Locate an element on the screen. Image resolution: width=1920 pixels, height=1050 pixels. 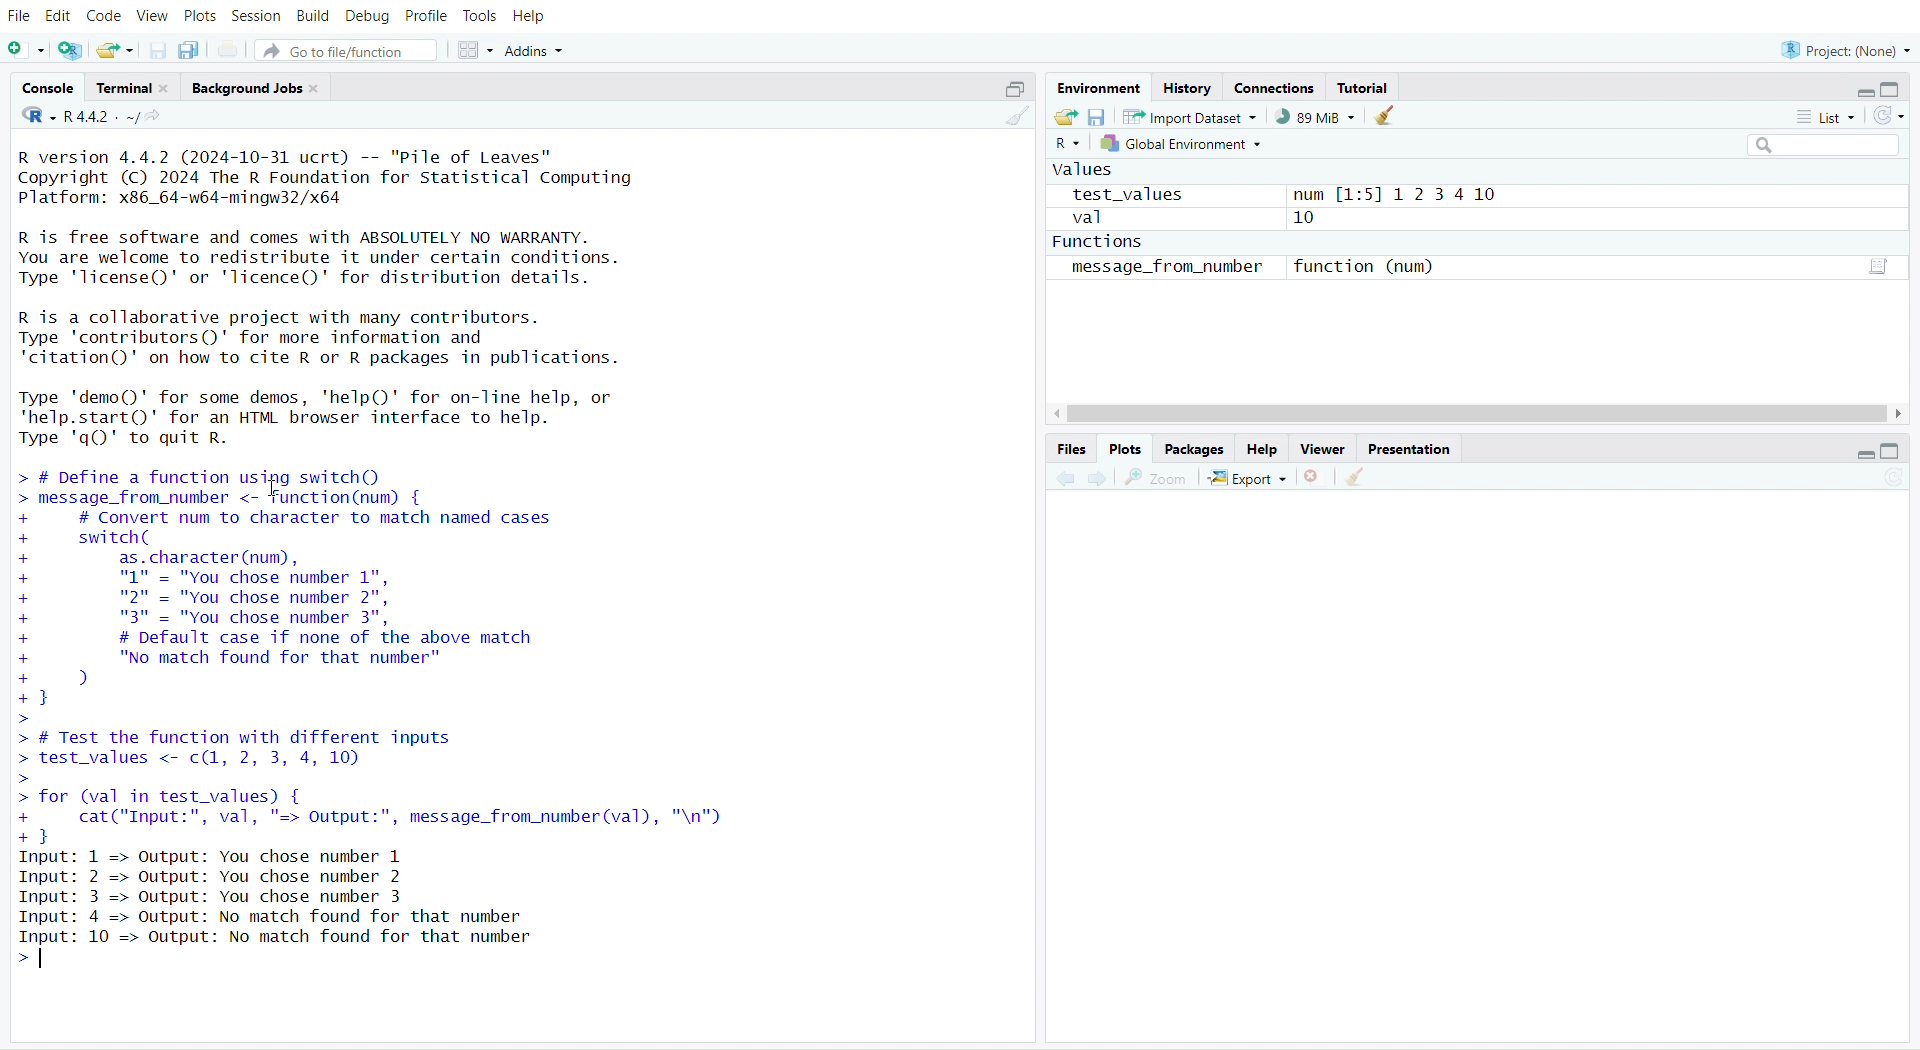
Clear console (Ctrl +L) is located at coordinates (1361, 476).